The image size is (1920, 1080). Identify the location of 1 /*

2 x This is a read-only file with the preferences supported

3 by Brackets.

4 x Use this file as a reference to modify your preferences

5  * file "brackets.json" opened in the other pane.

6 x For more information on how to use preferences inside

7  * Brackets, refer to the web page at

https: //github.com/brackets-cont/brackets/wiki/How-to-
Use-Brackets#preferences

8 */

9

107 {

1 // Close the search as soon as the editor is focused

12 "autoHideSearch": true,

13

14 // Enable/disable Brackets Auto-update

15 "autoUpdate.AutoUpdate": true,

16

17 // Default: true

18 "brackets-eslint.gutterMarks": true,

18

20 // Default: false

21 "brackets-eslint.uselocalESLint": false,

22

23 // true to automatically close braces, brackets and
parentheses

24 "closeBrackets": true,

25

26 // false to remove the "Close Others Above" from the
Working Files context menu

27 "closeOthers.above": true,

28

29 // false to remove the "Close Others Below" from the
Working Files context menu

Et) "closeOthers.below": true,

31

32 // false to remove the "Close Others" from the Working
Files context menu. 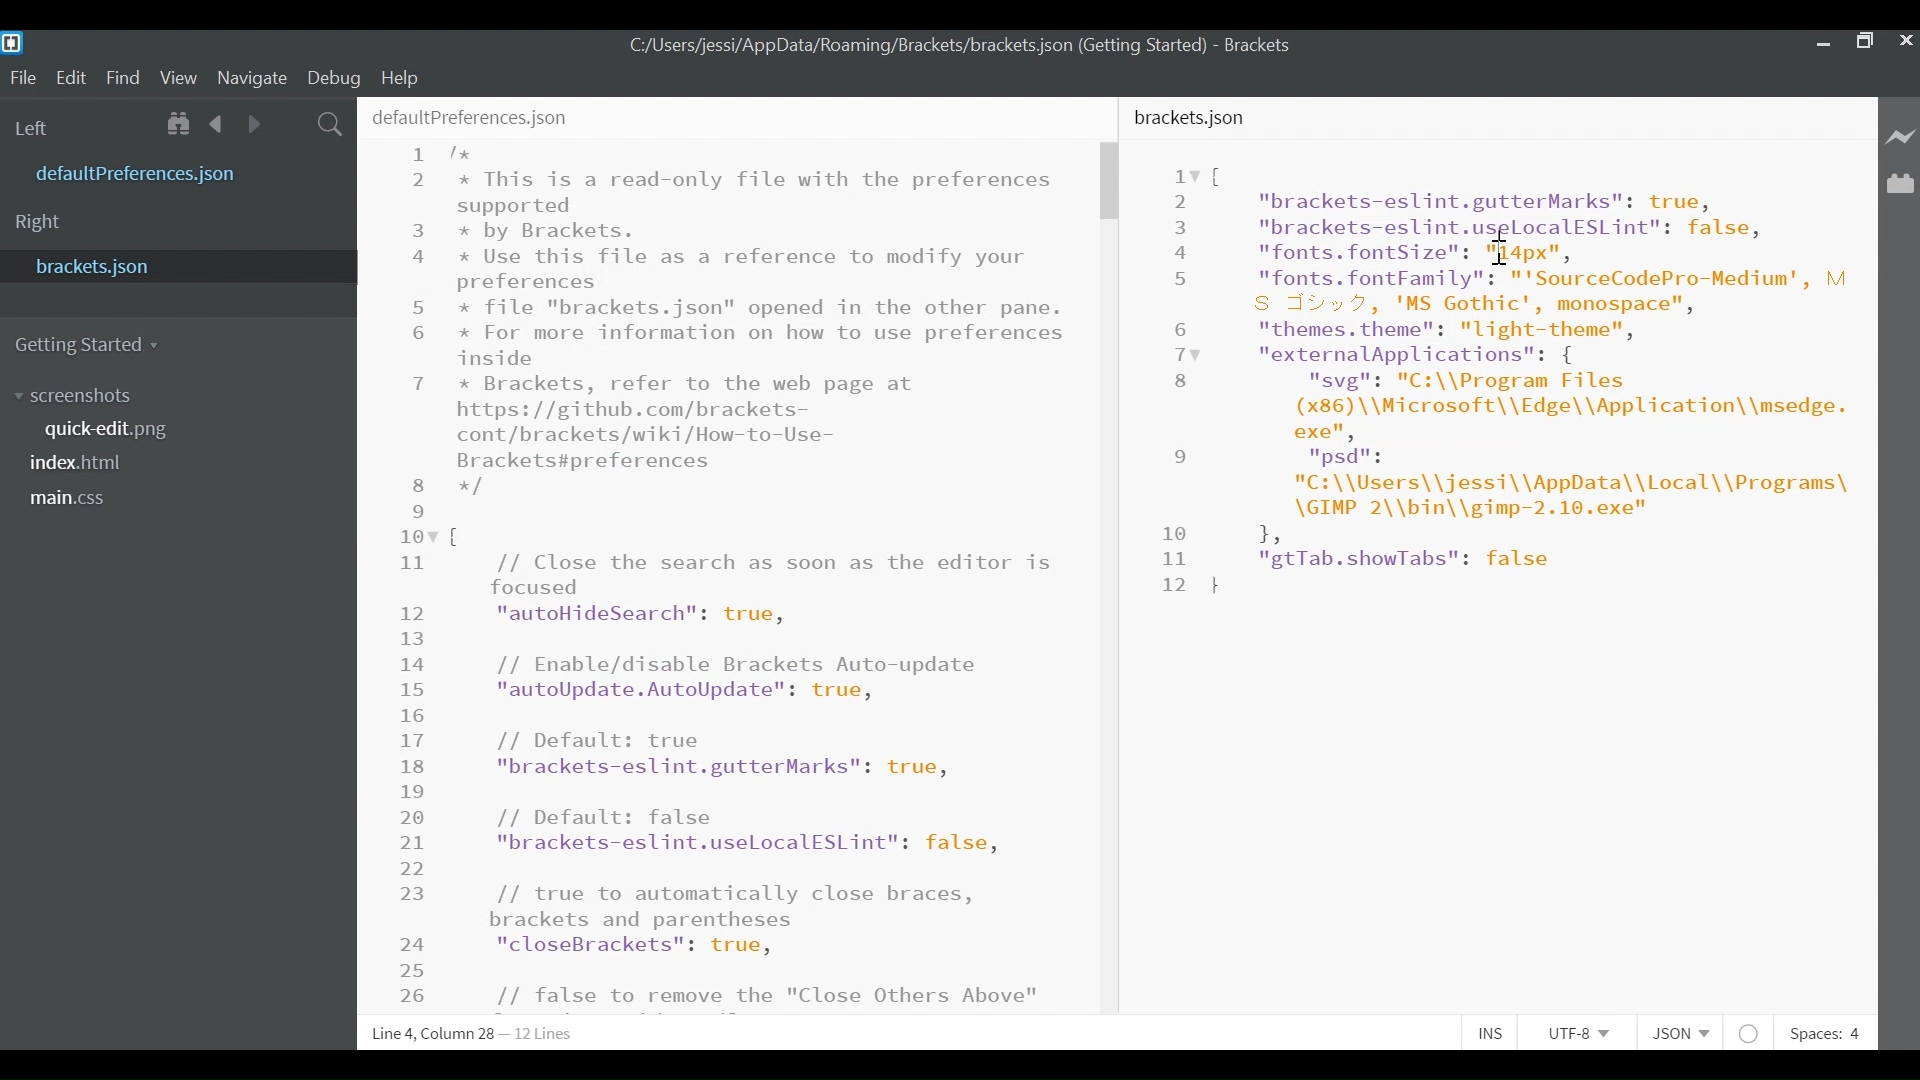
(737, 577).